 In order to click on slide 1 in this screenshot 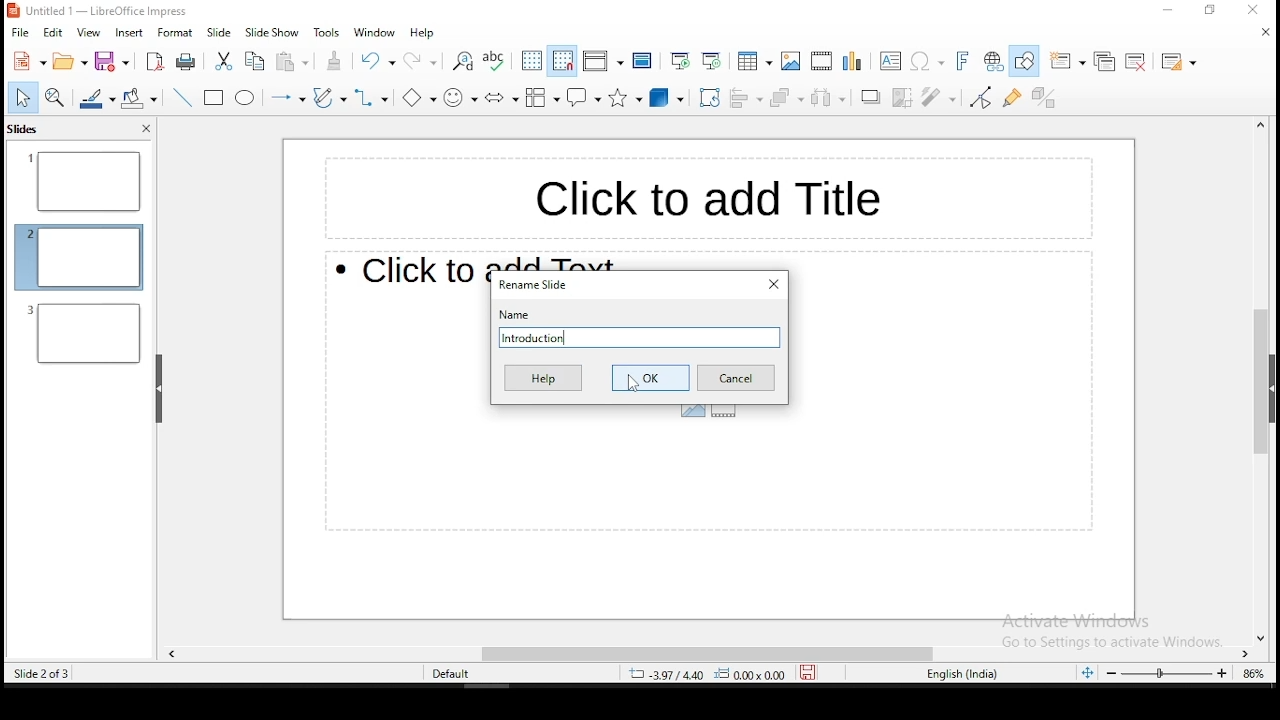, I will do `click(84, 182)`.